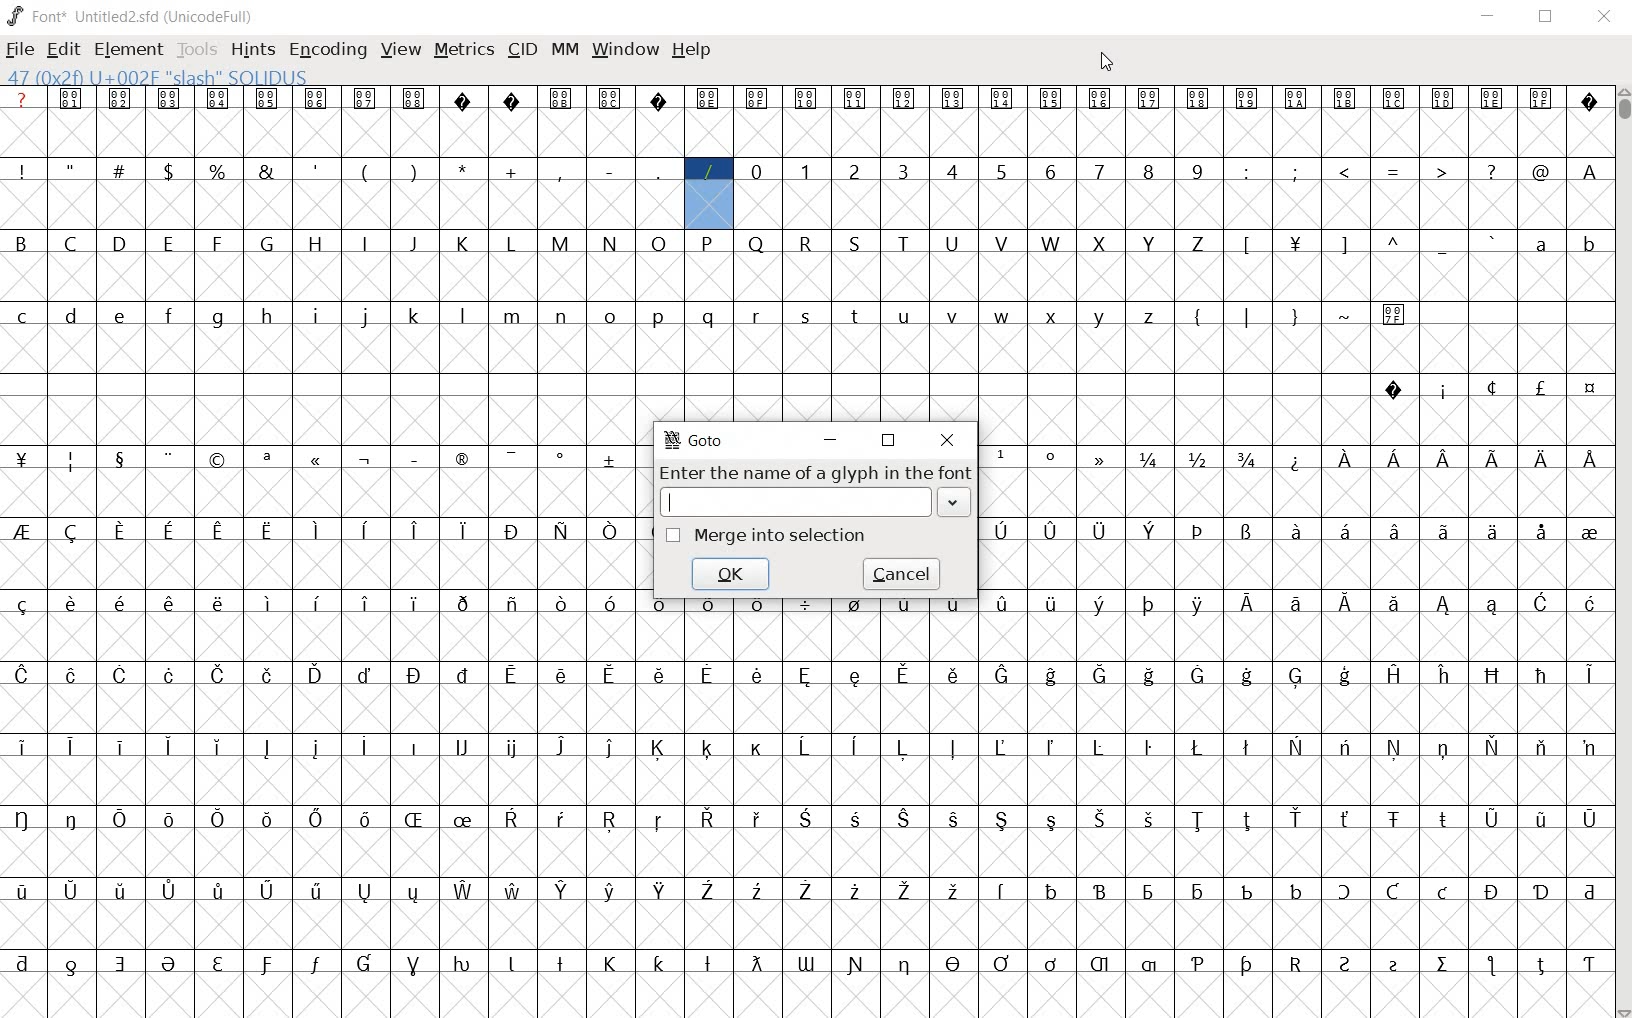 This screenshot has height=1018, width=1632. I want to click on glyph, so click(1443, 892).